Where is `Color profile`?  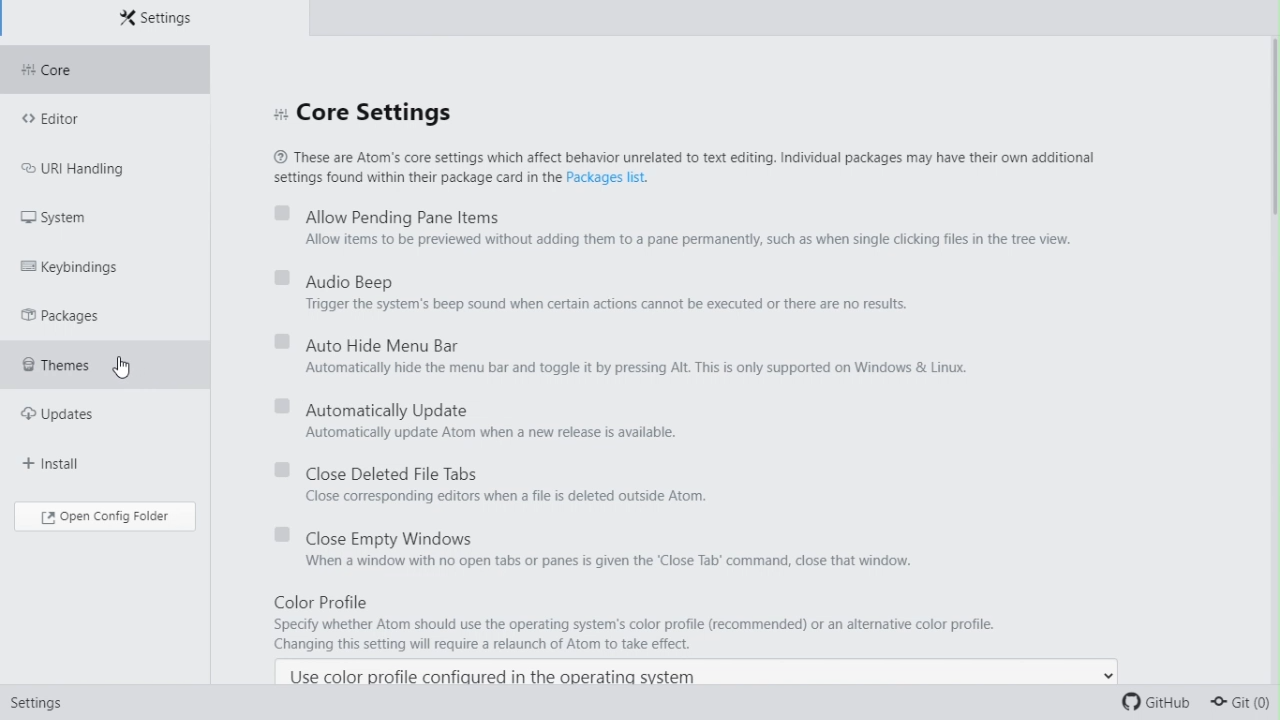
Color profile is located at coordinates (700, 622).